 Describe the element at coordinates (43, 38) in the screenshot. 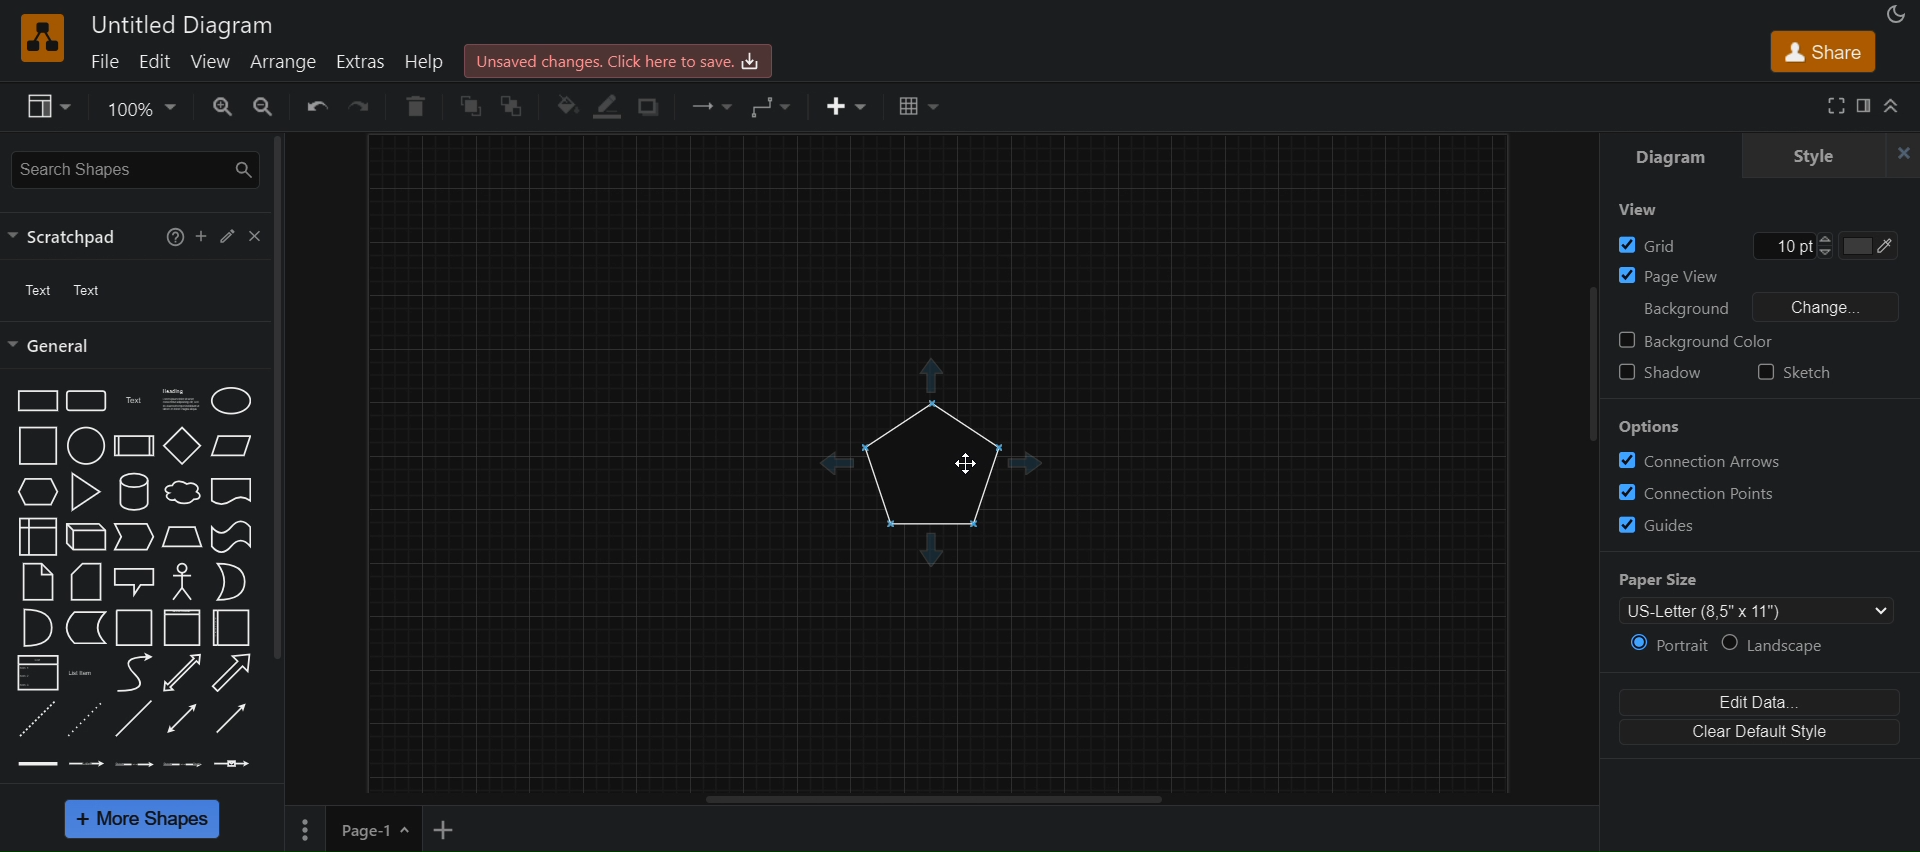

I see `Software logo` at that location.